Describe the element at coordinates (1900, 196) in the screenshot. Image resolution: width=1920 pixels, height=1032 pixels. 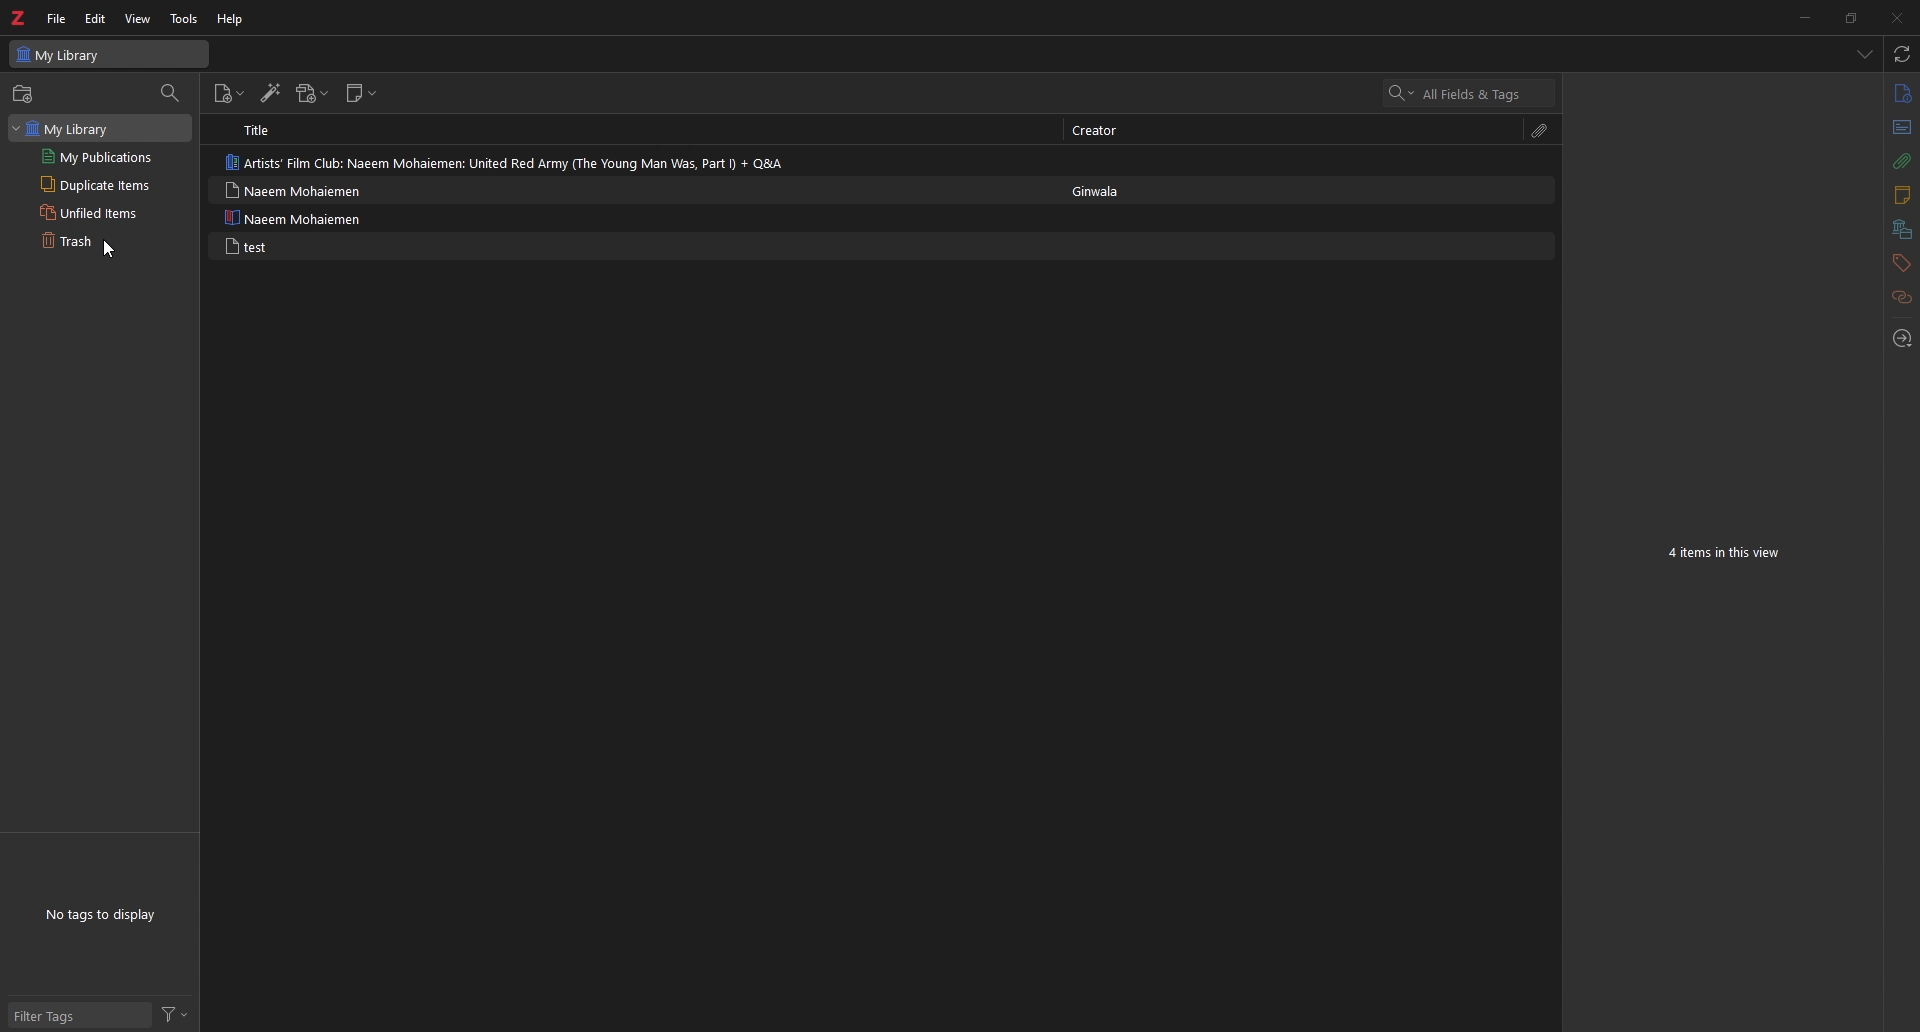
I see `notes` at that location.